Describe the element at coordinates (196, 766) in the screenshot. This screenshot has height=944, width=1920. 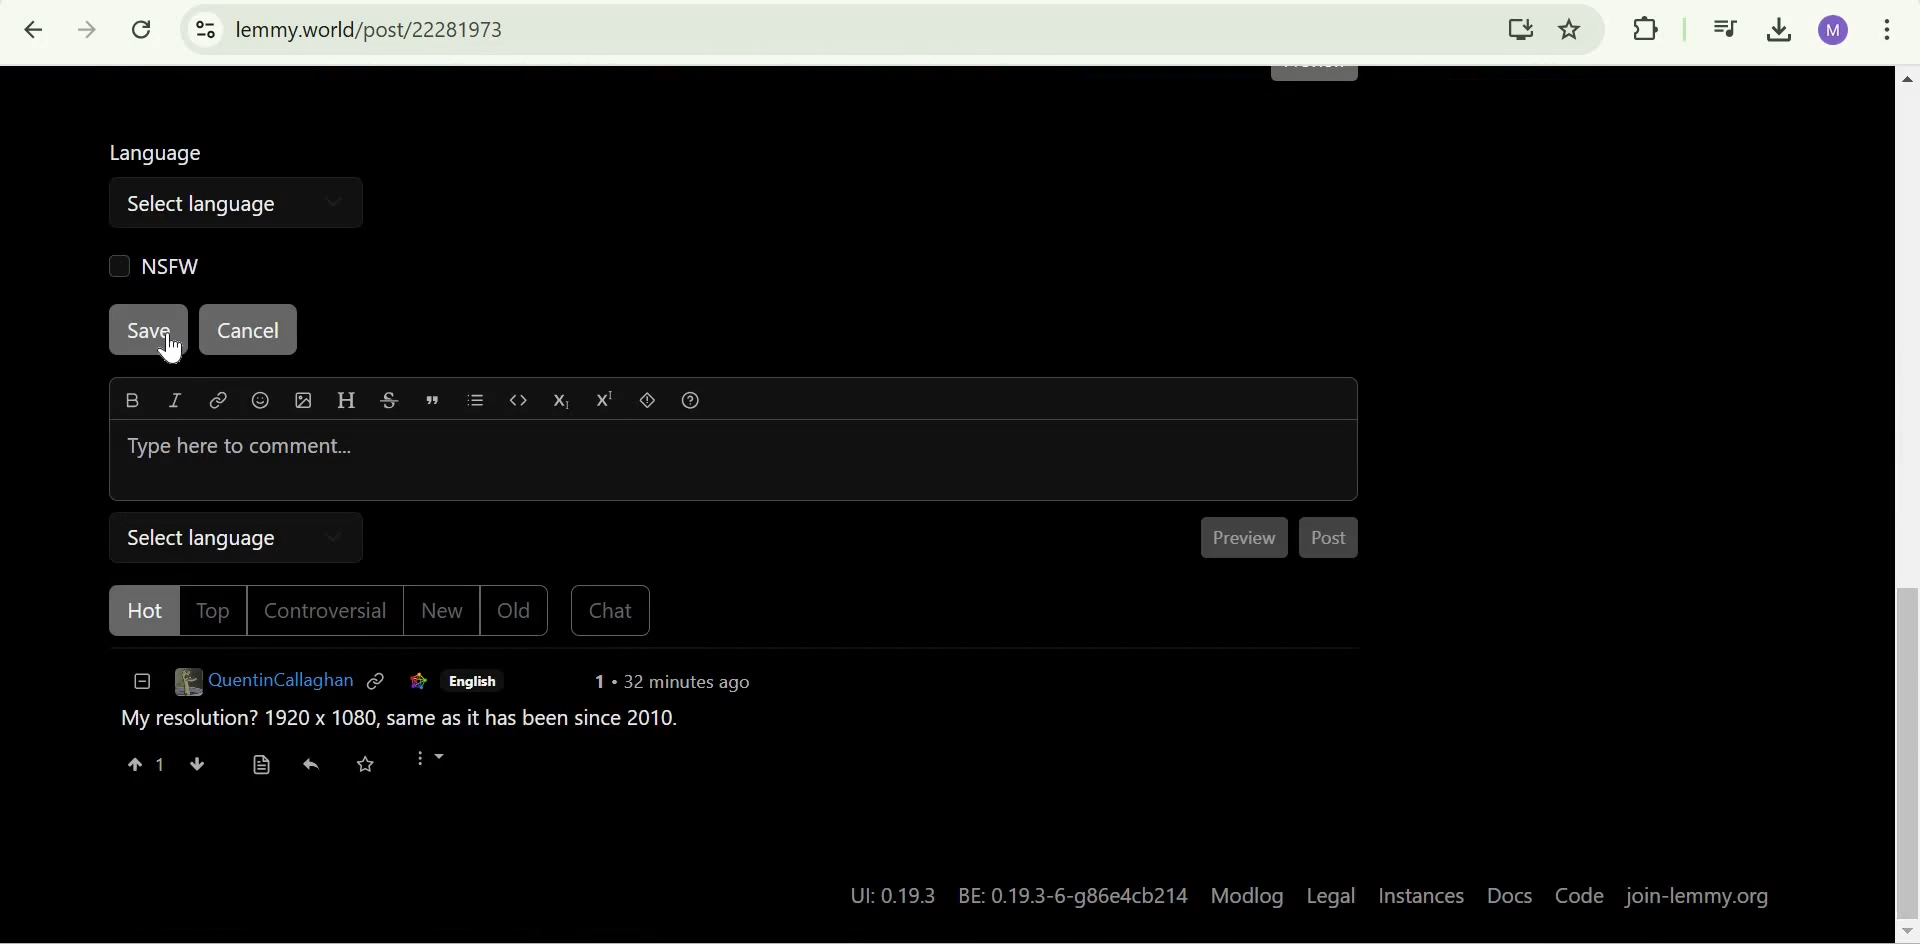
I see `downvote` at that location.